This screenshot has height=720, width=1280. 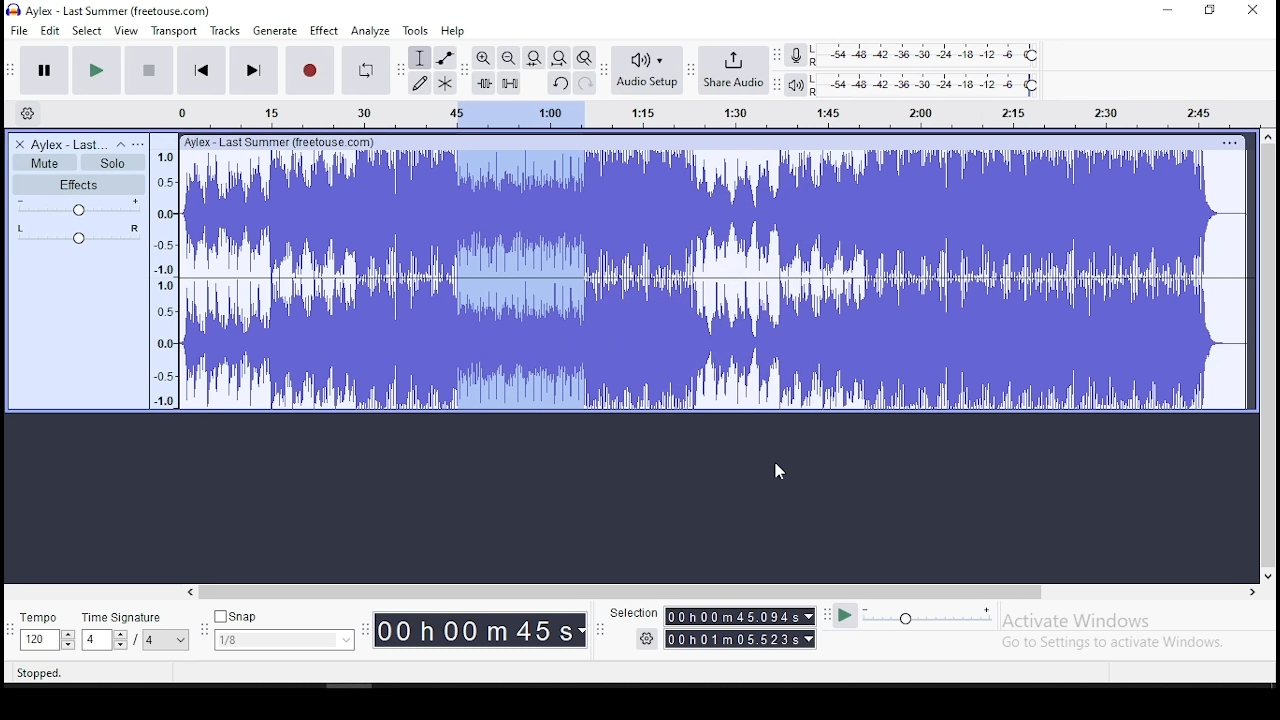 I want to click on playback speed, so click(x=928, y=617).